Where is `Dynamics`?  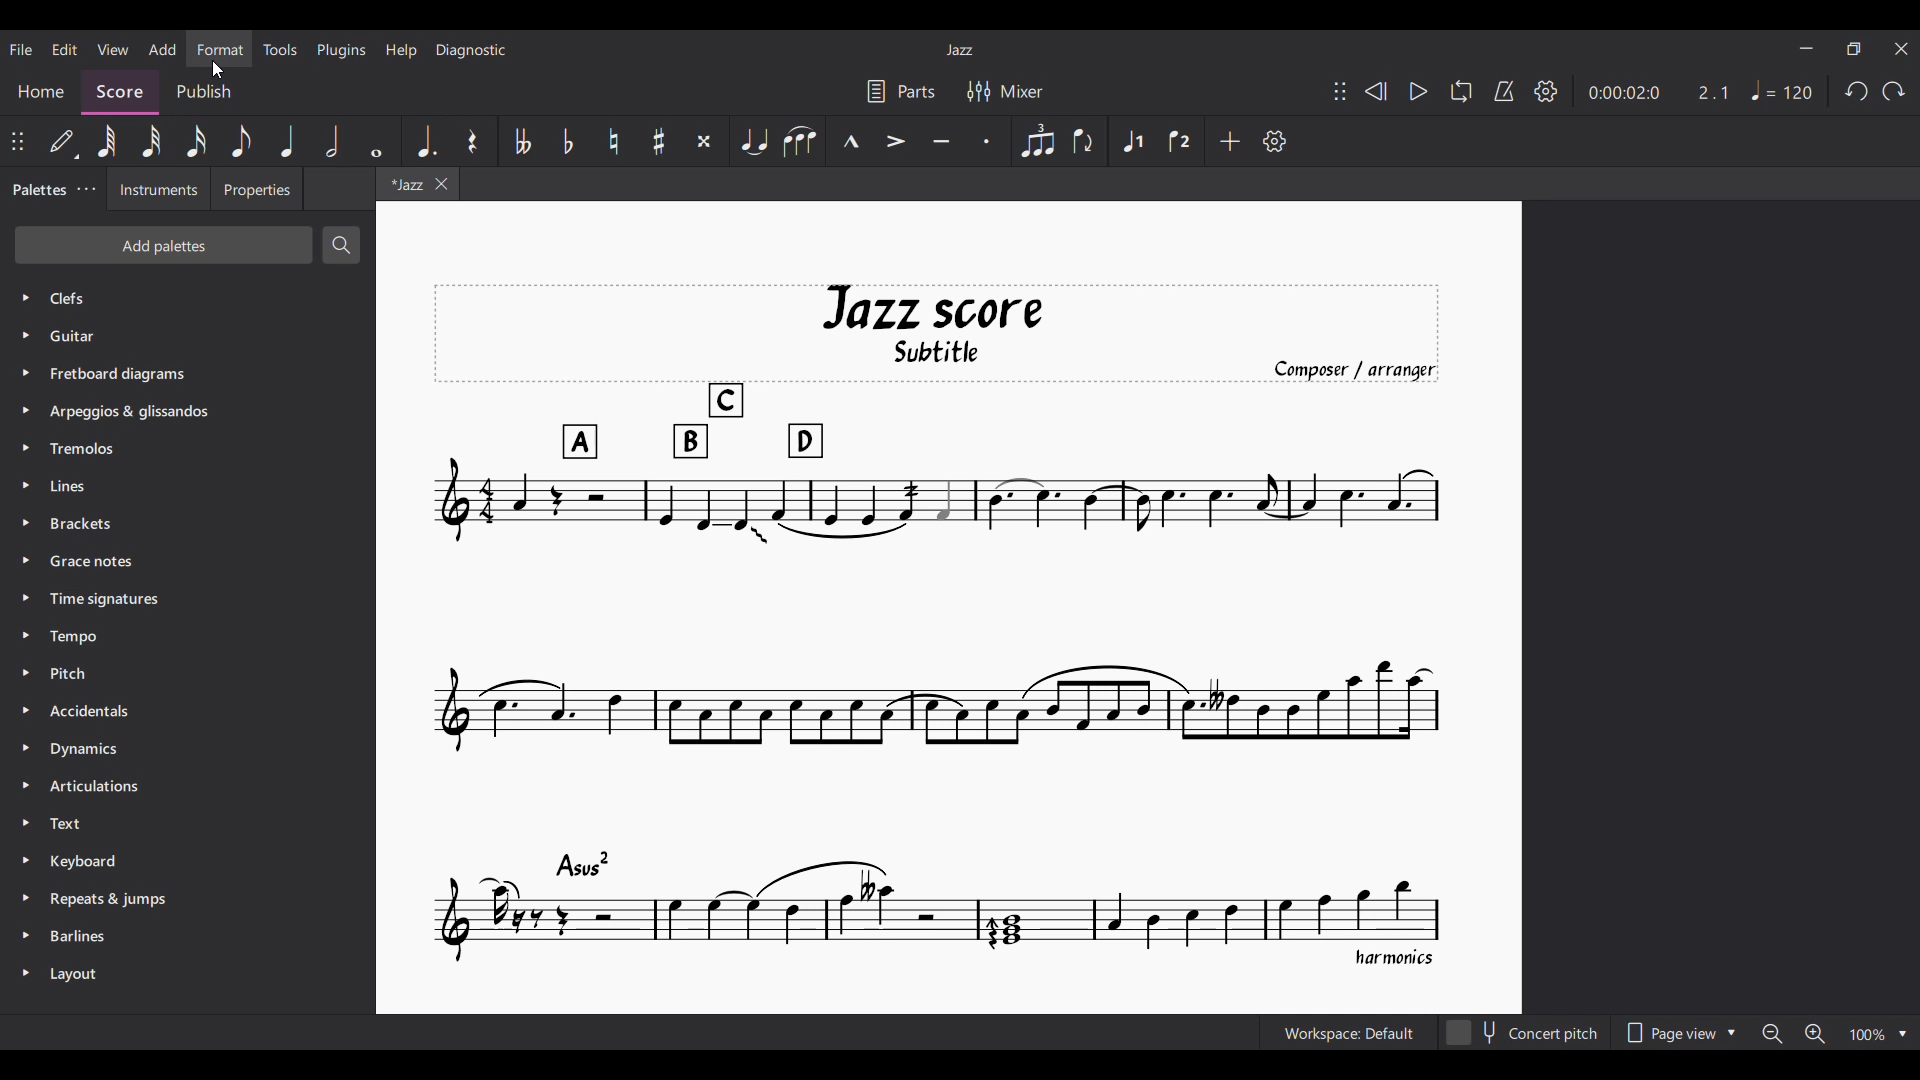 Dynamics is located at coordinates (89, 749).